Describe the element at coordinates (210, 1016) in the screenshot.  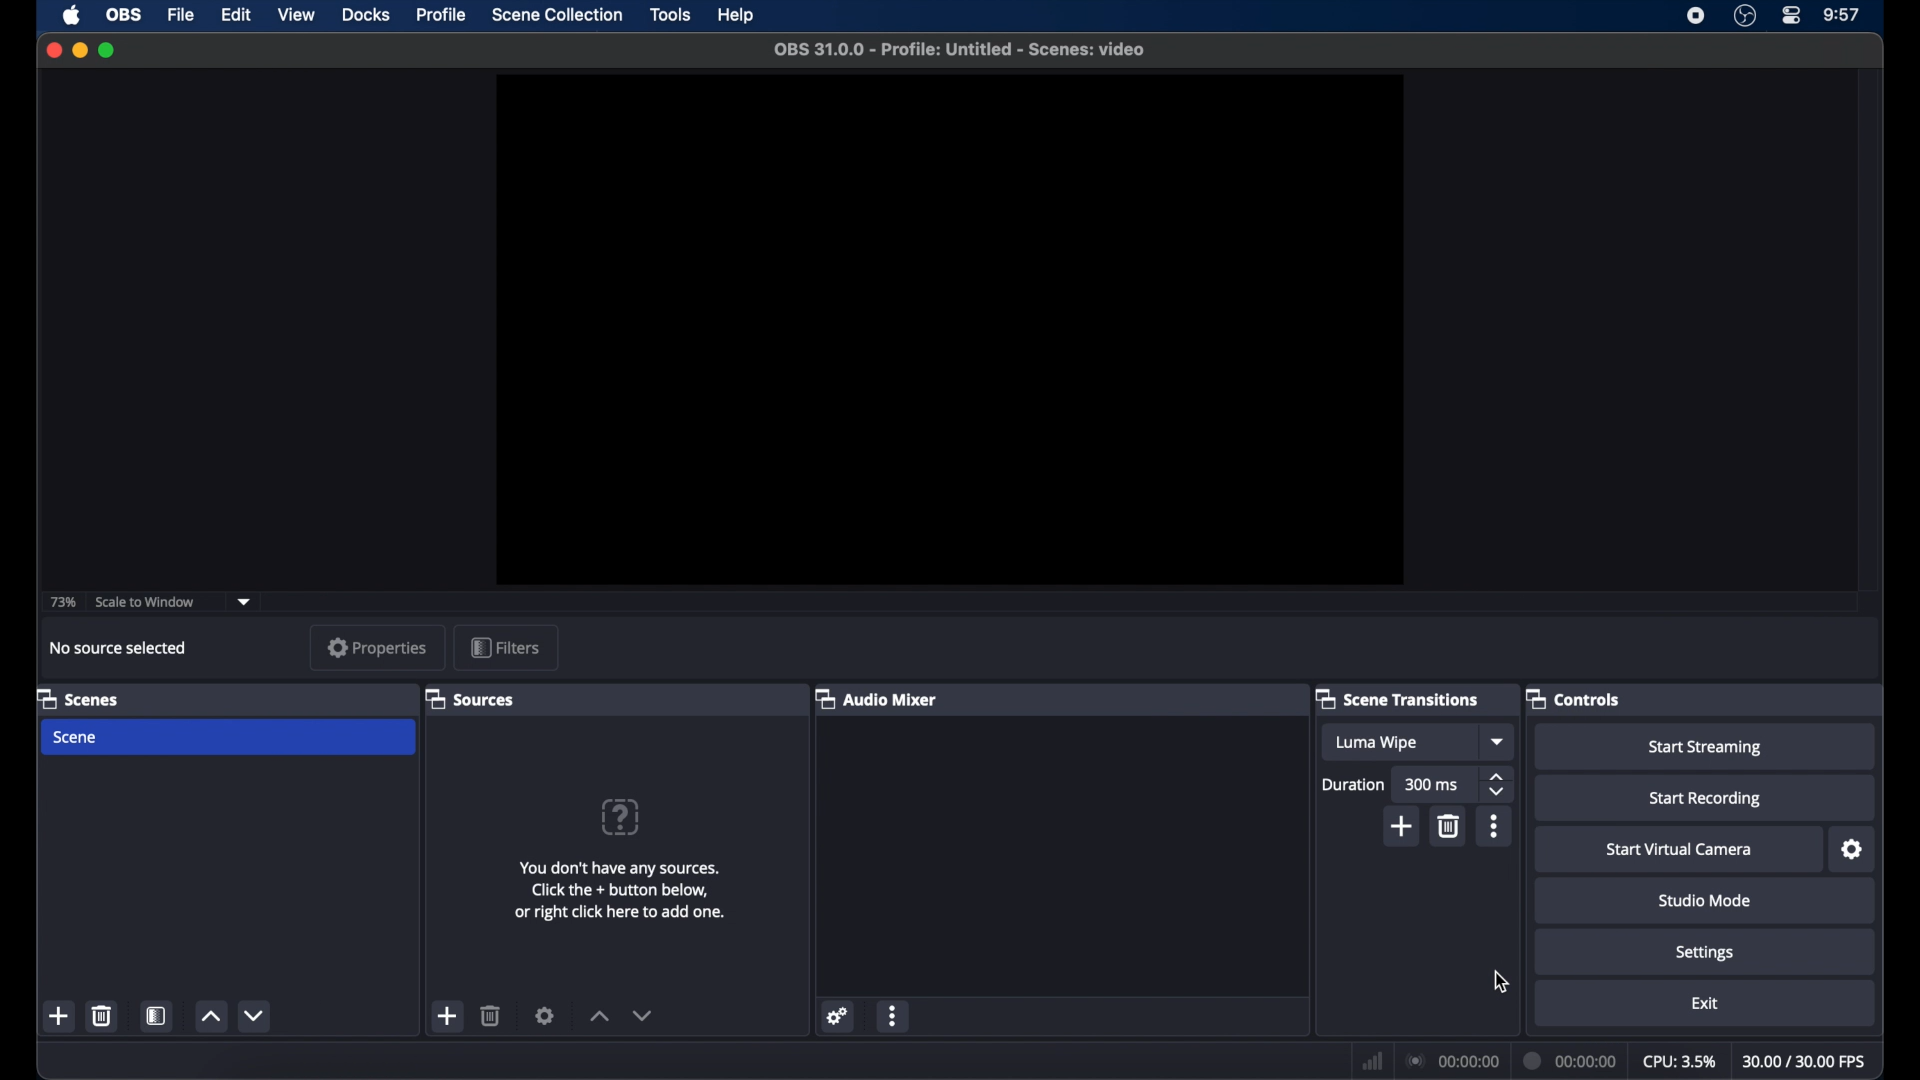
I see `increment` at that location.